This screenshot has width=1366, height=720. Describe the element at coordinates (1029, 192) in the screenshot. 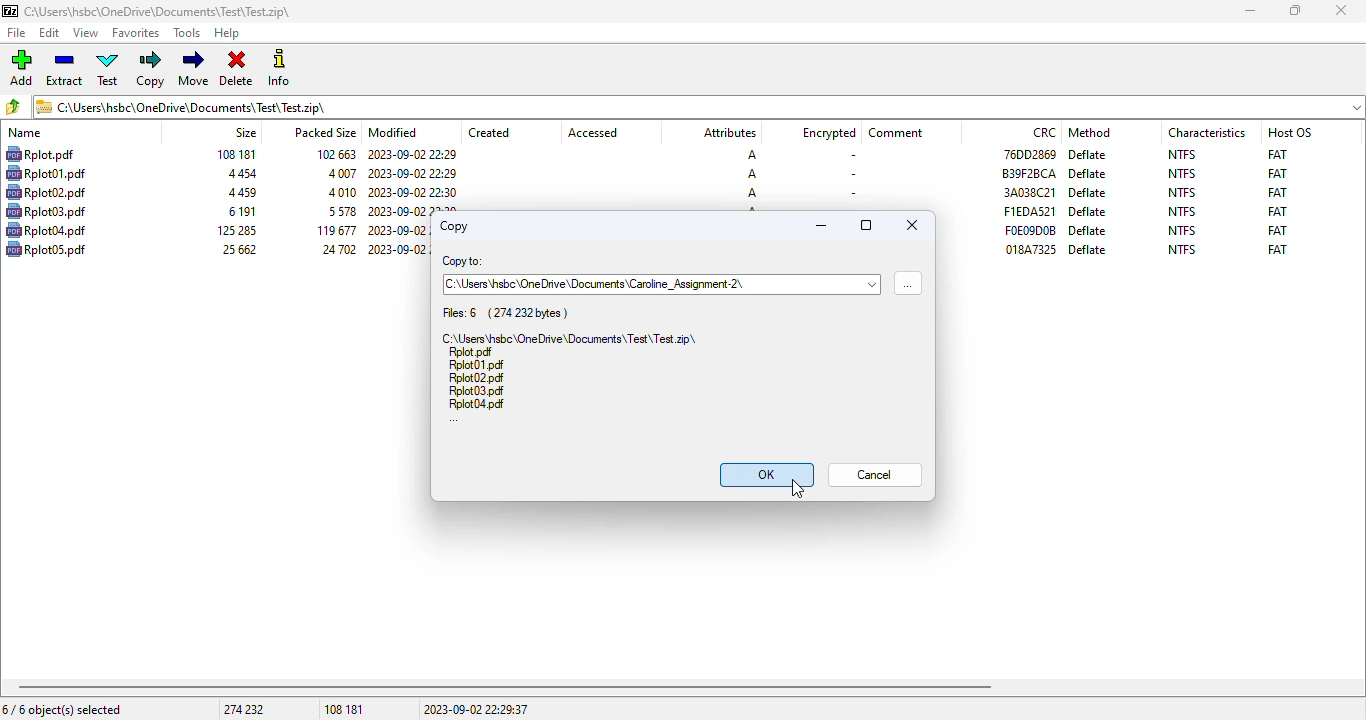

I see `CRC` at that location.